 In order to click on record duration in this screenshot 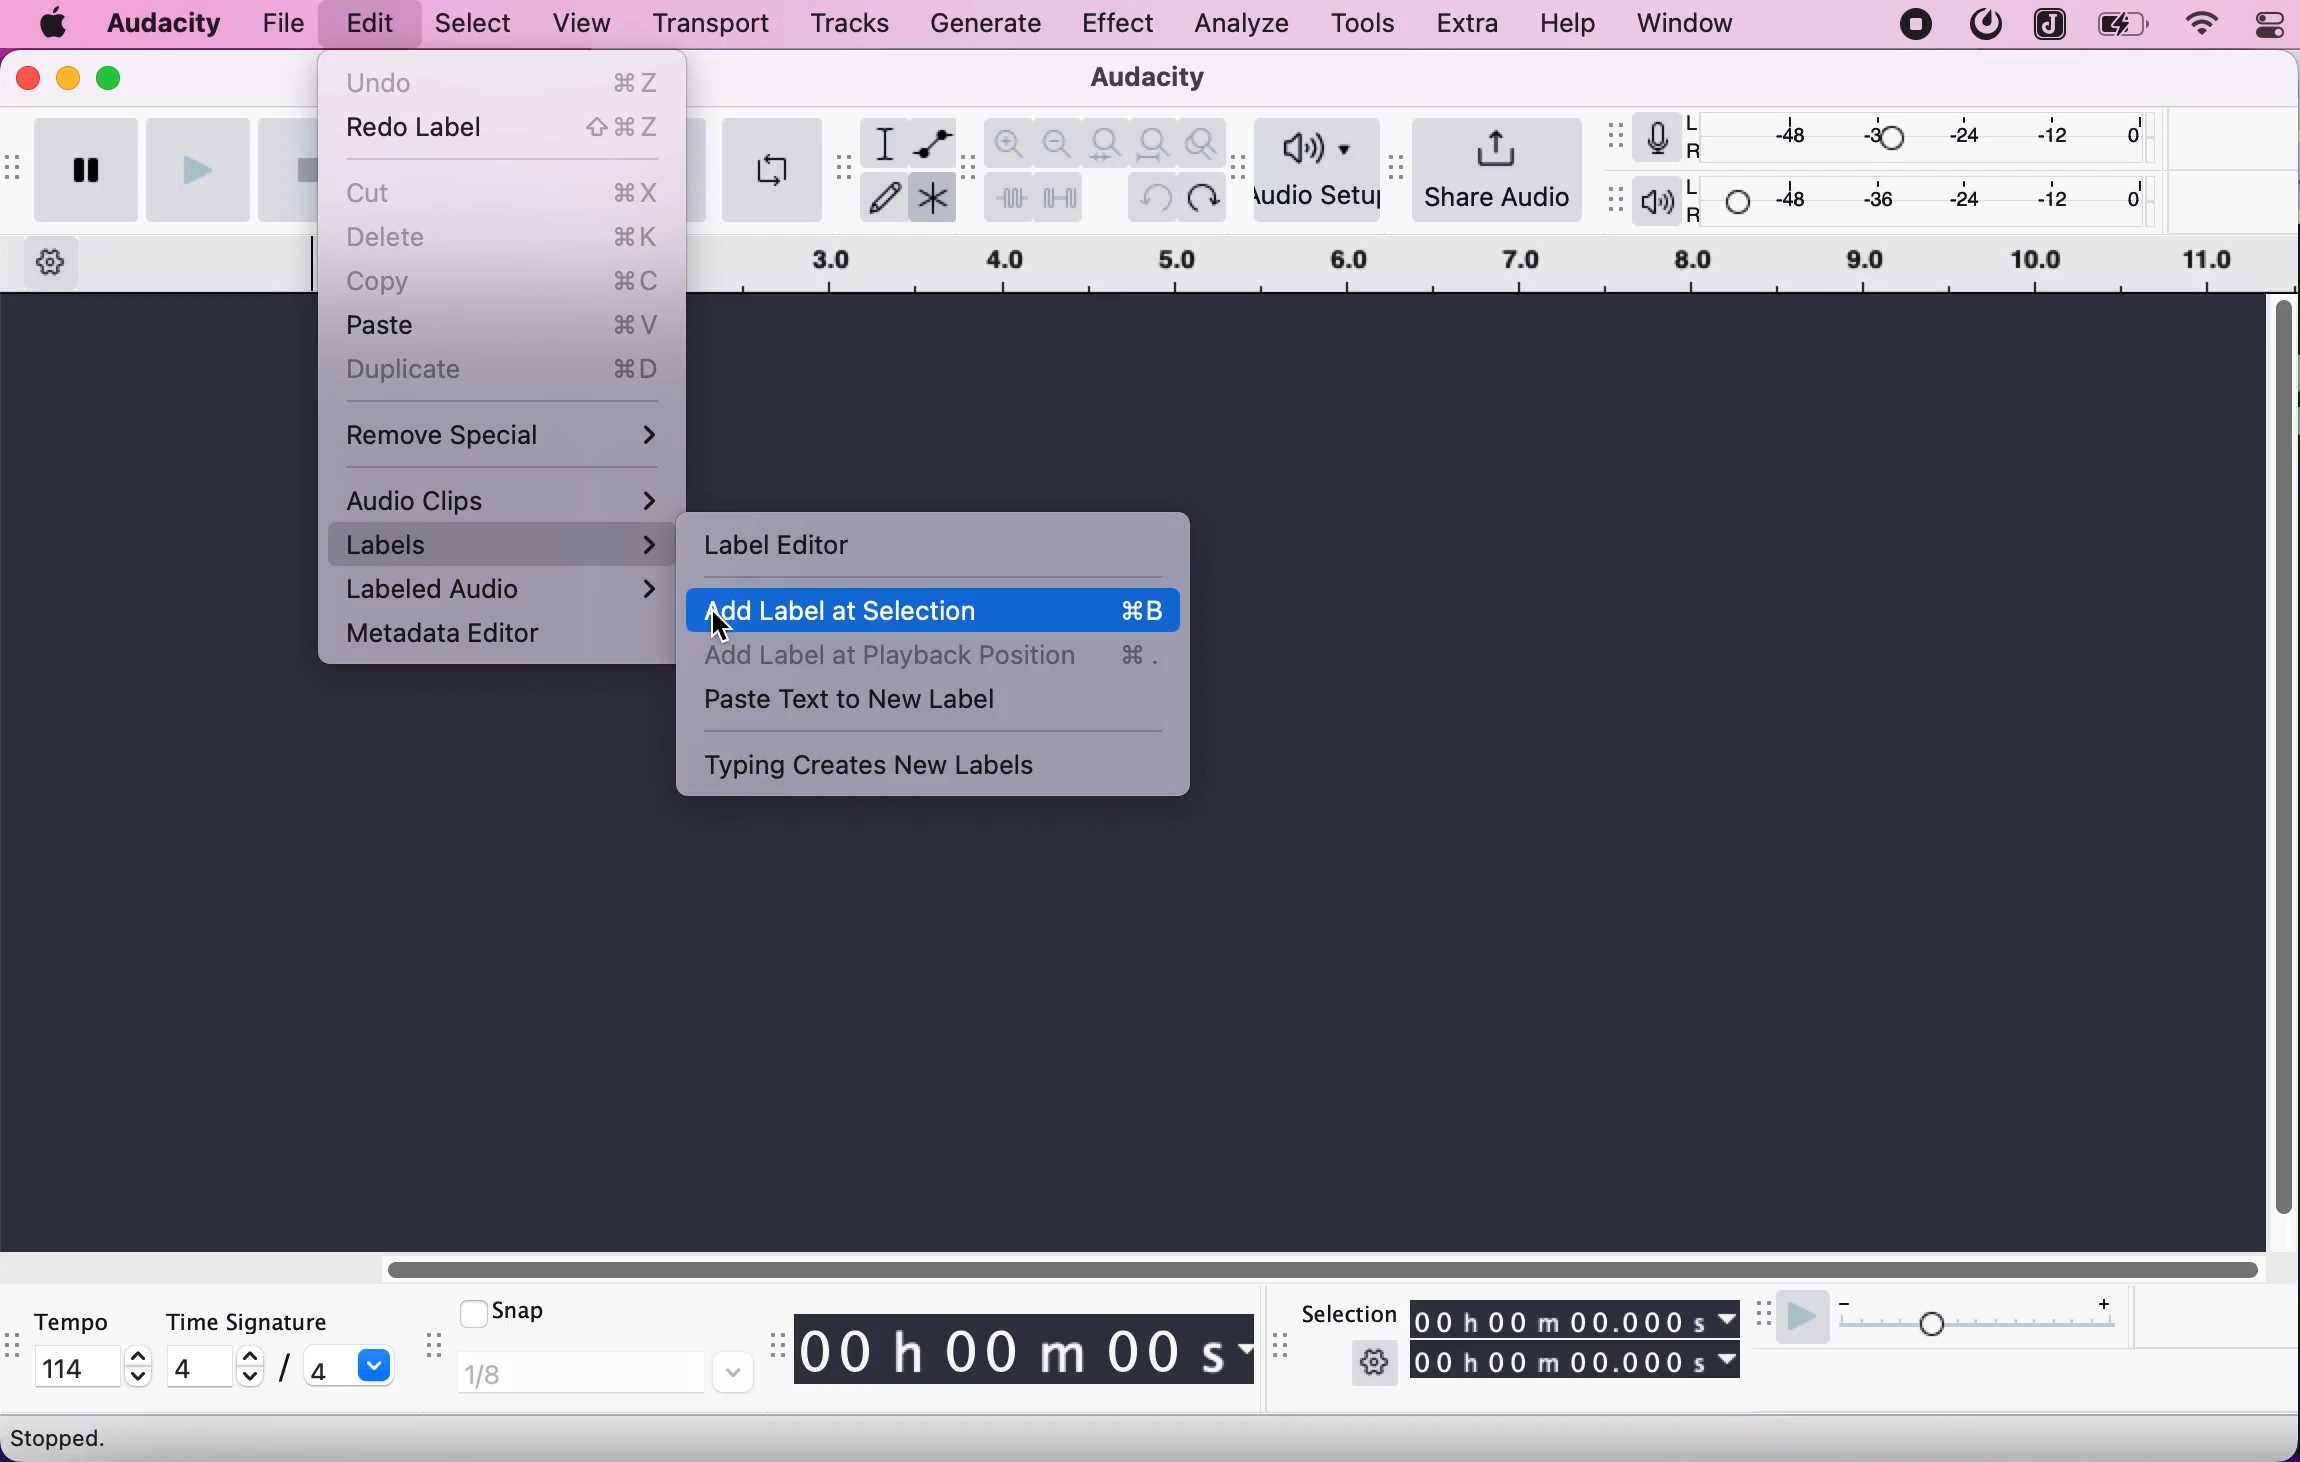, I will do `click(1494, 264)`.